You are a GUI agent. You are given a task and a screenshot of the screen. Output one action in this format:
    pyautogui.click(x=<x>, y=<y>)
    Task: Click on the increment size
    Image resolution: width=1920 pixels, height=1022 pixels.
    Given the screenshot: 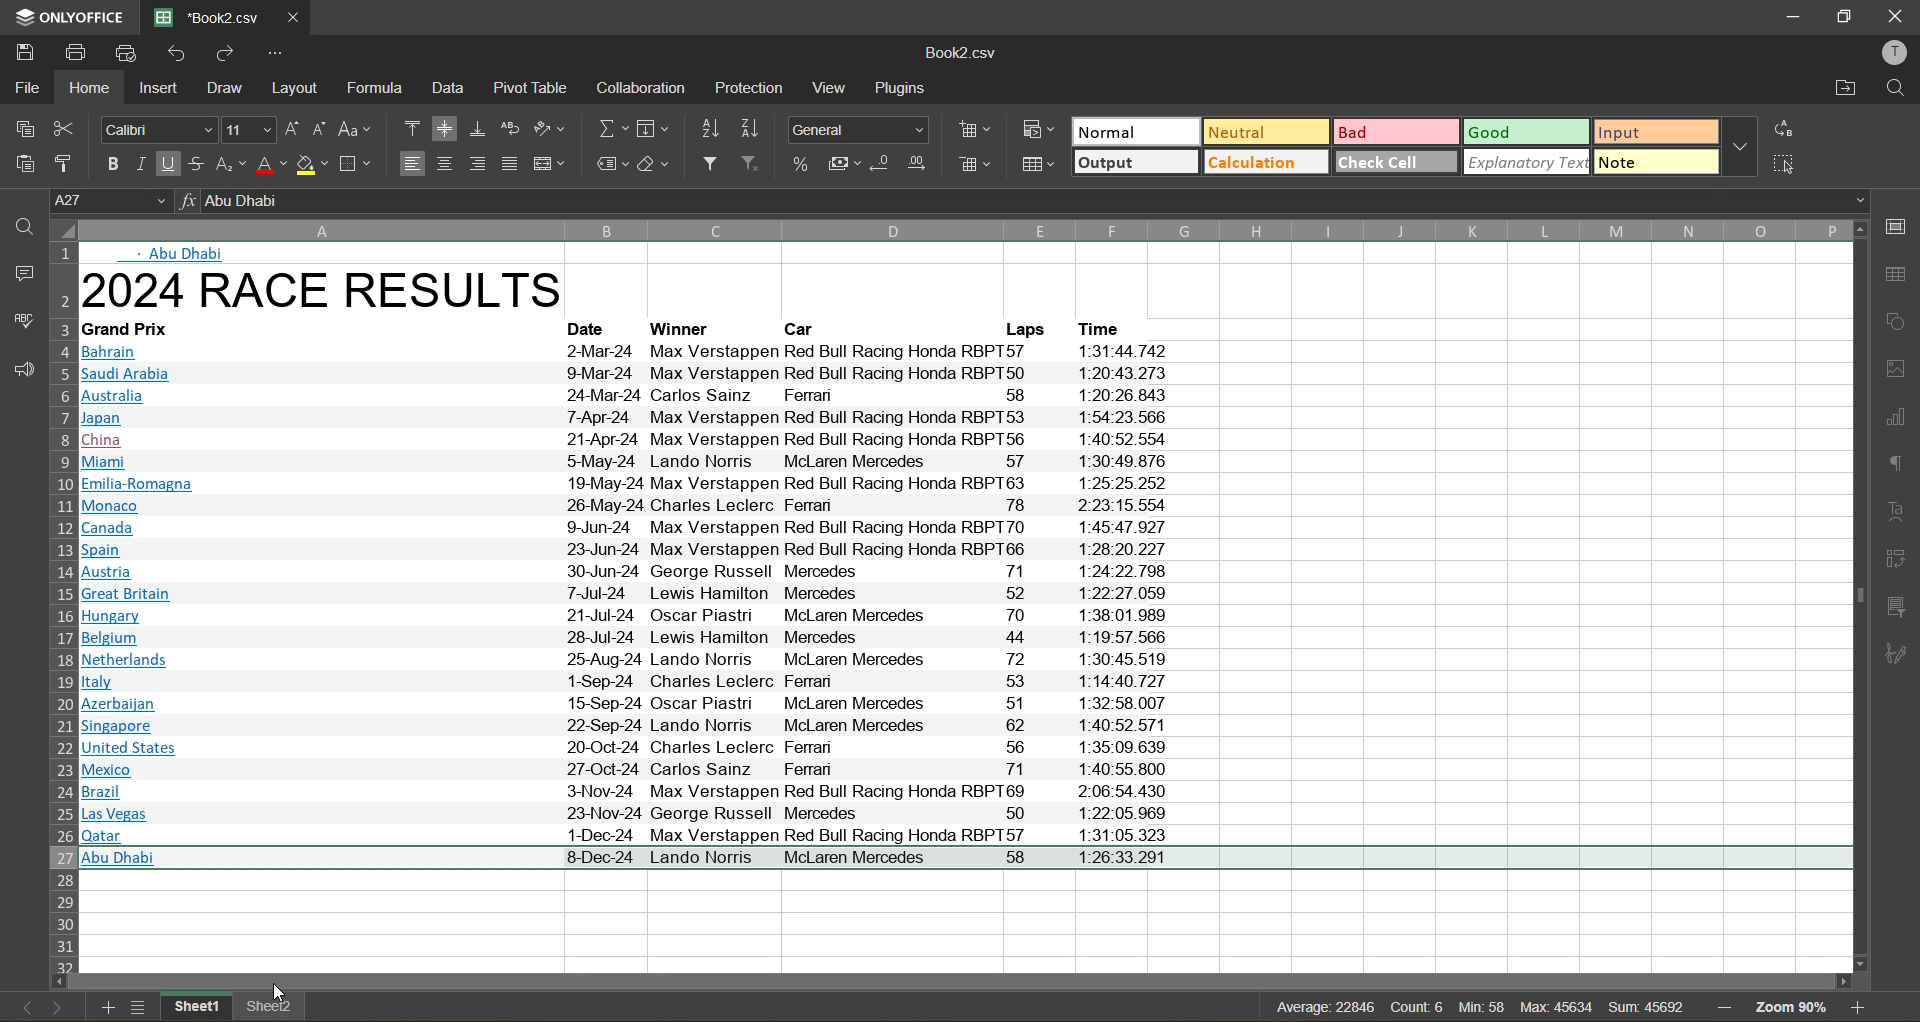 What is the action you would take?
    pyautogui.click(x=289, y=129)
    